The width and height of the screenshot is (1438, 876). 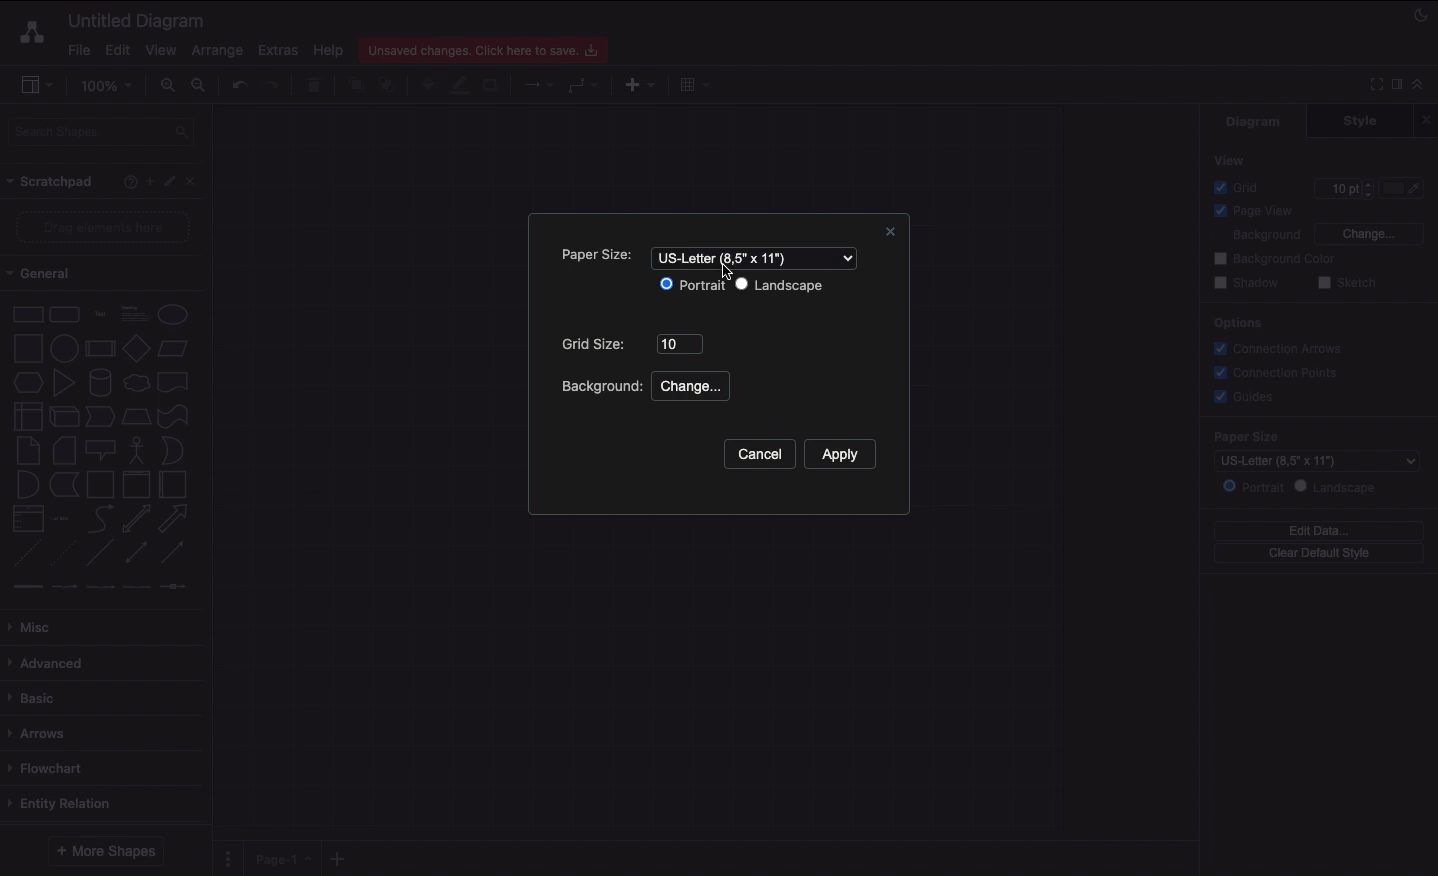 What do you see at coordinates (126, 181) in the screenshot?
I see `Help` at bounding box center [126, 181].